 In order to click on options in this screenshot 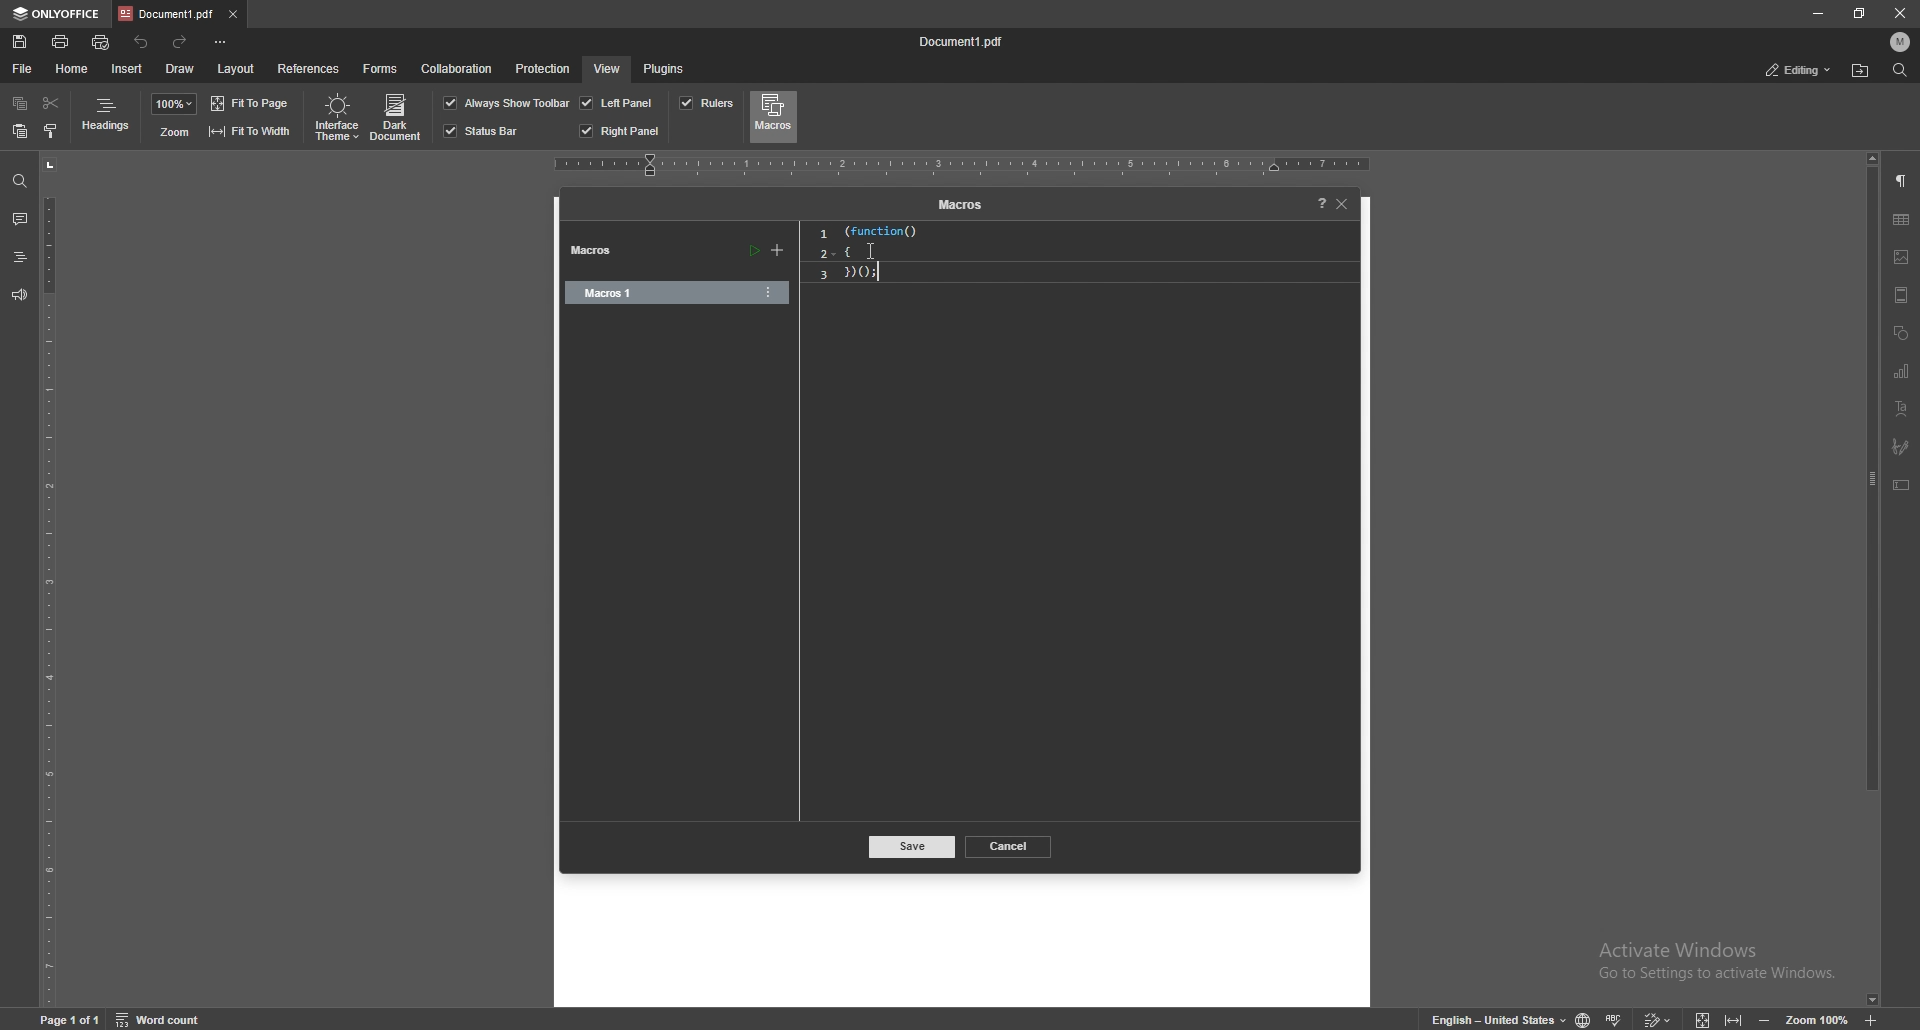, I will do `click(769, 292)`.